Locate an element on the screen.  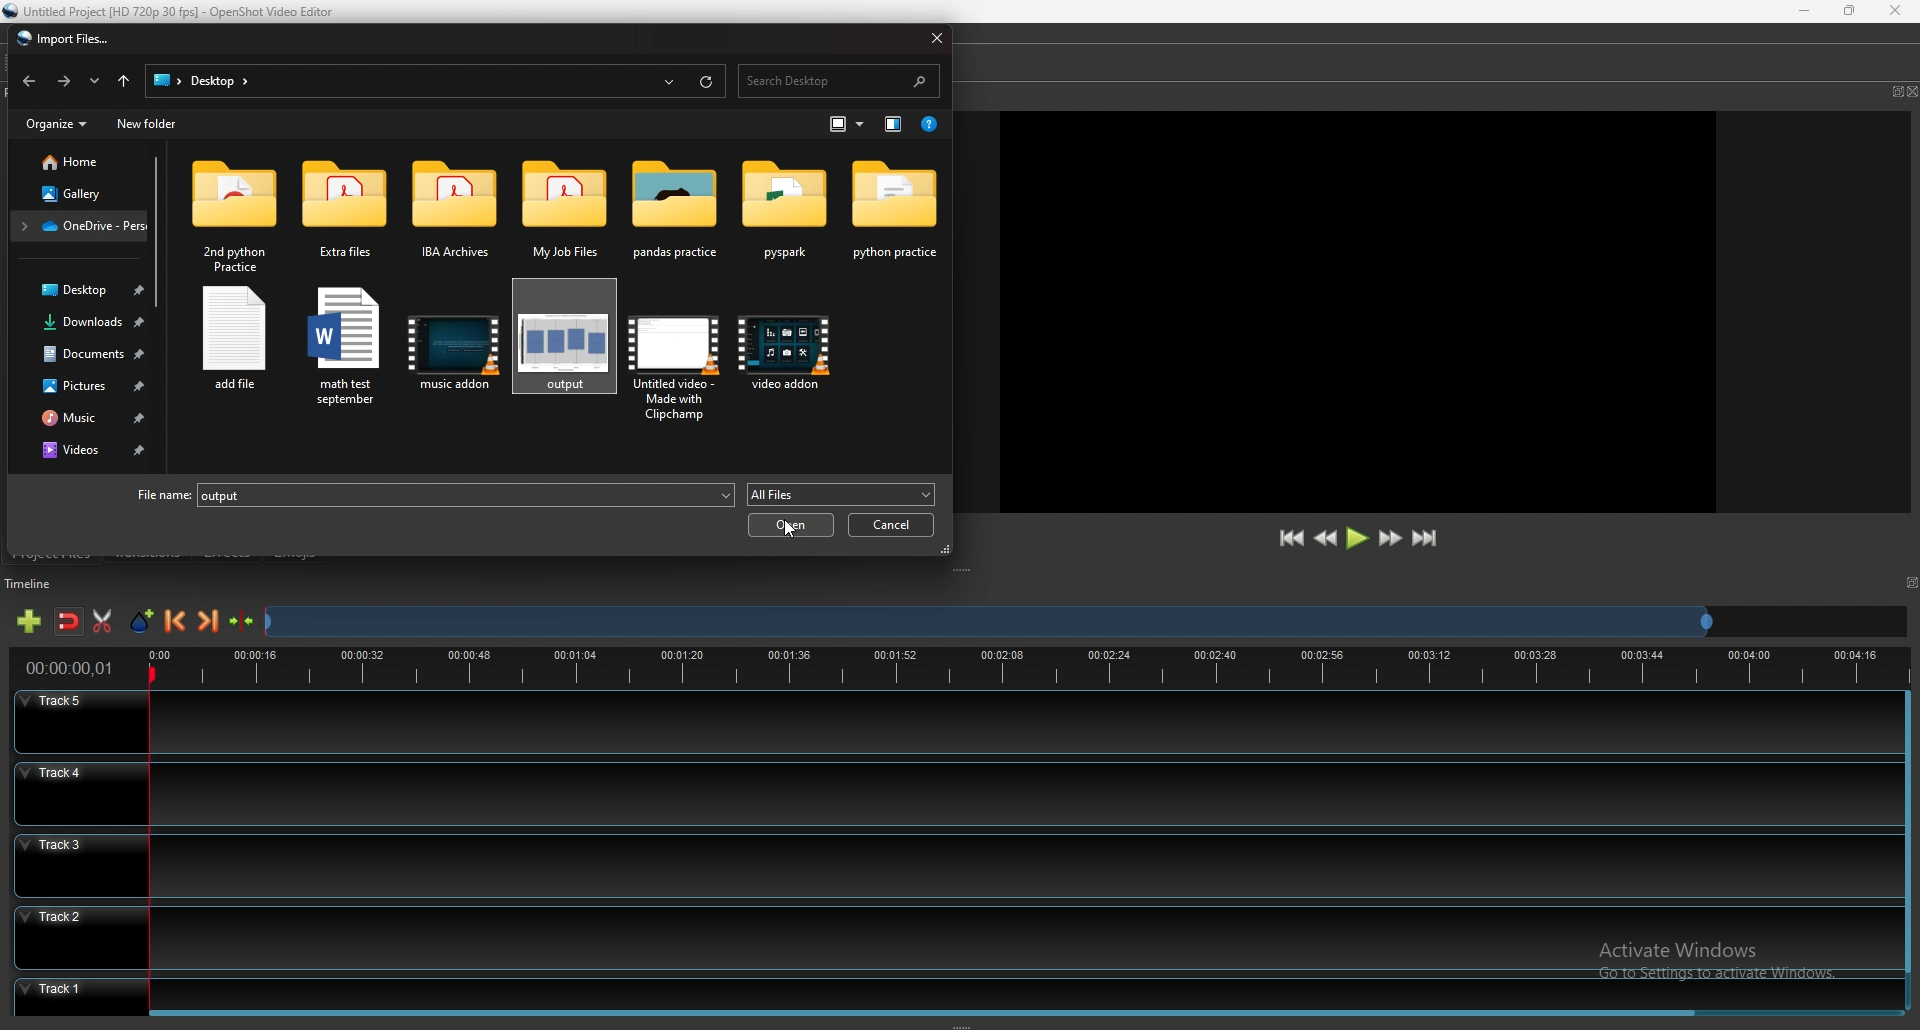
folder is located at coordinates (564, 210).